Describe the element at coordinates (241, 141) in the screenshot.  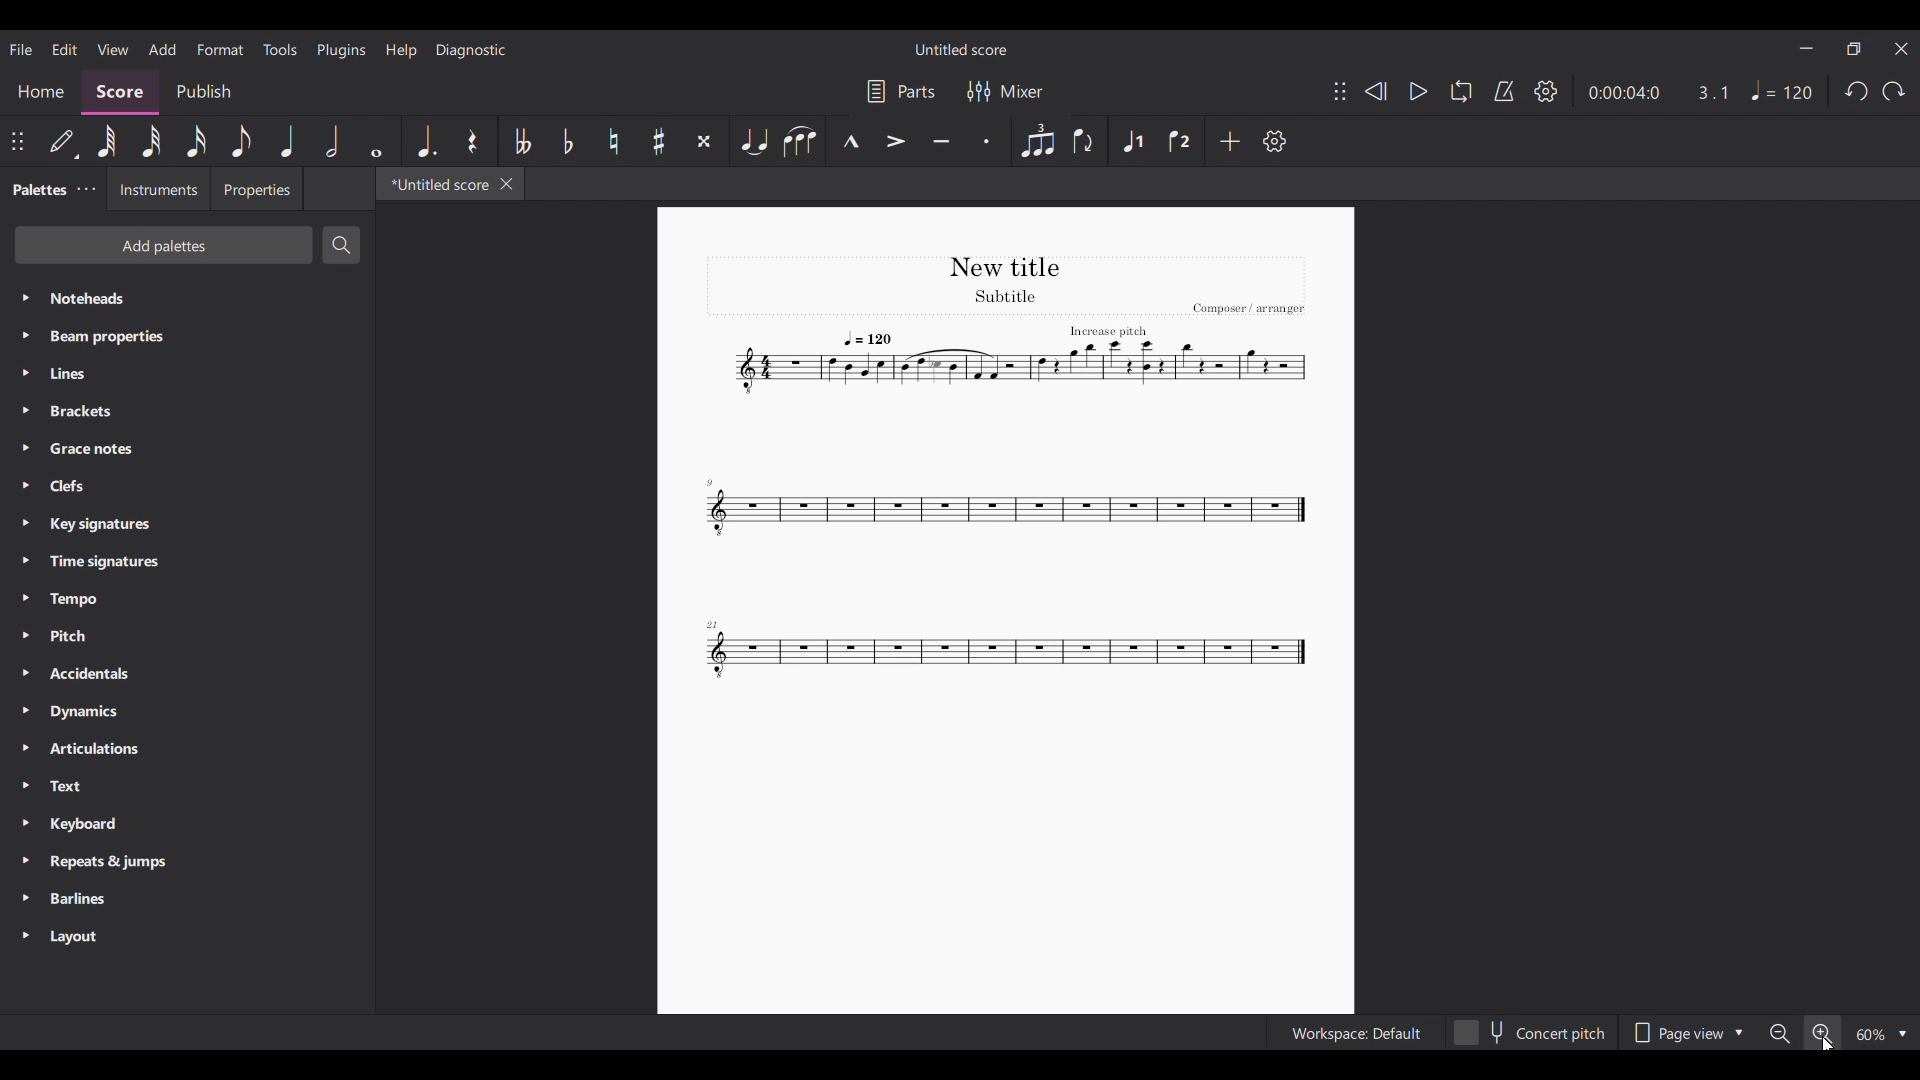
I see `8th note` at that location.